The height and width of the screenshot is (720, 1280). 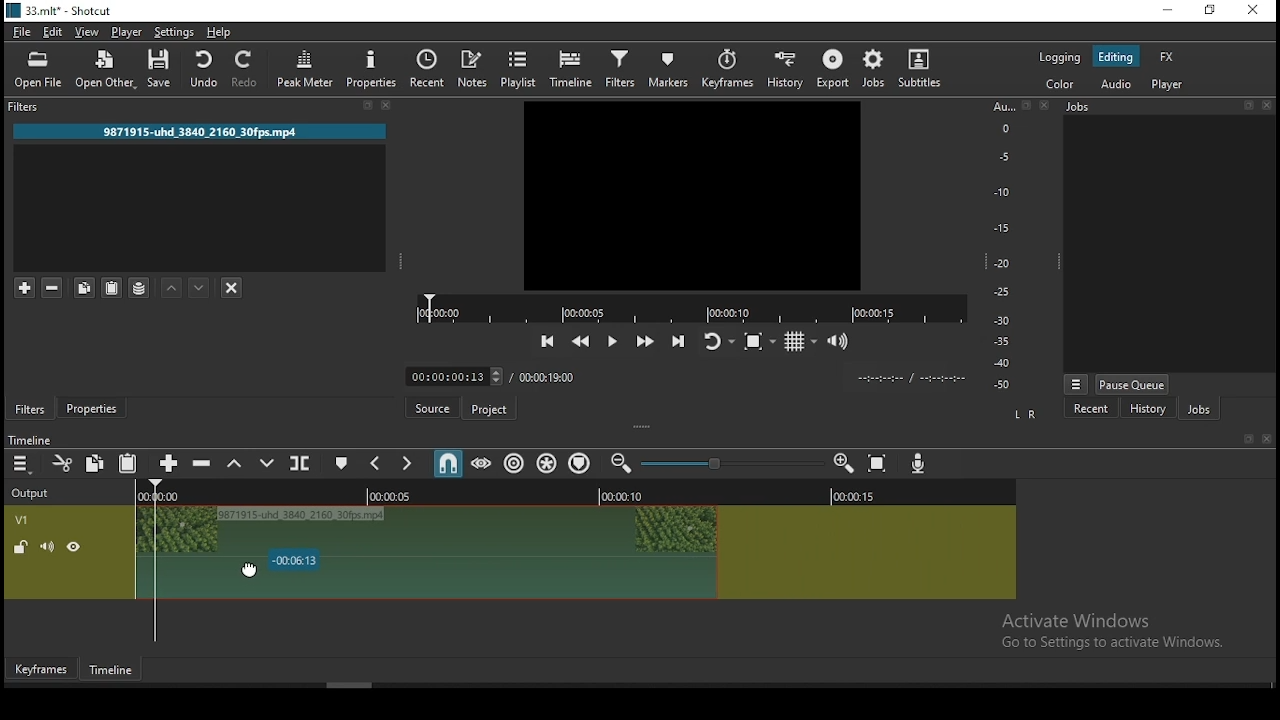 What do you see at coordinates (583, 341) in the screenshot?
I see `play quickly backward` at bounding box center [583, 341].